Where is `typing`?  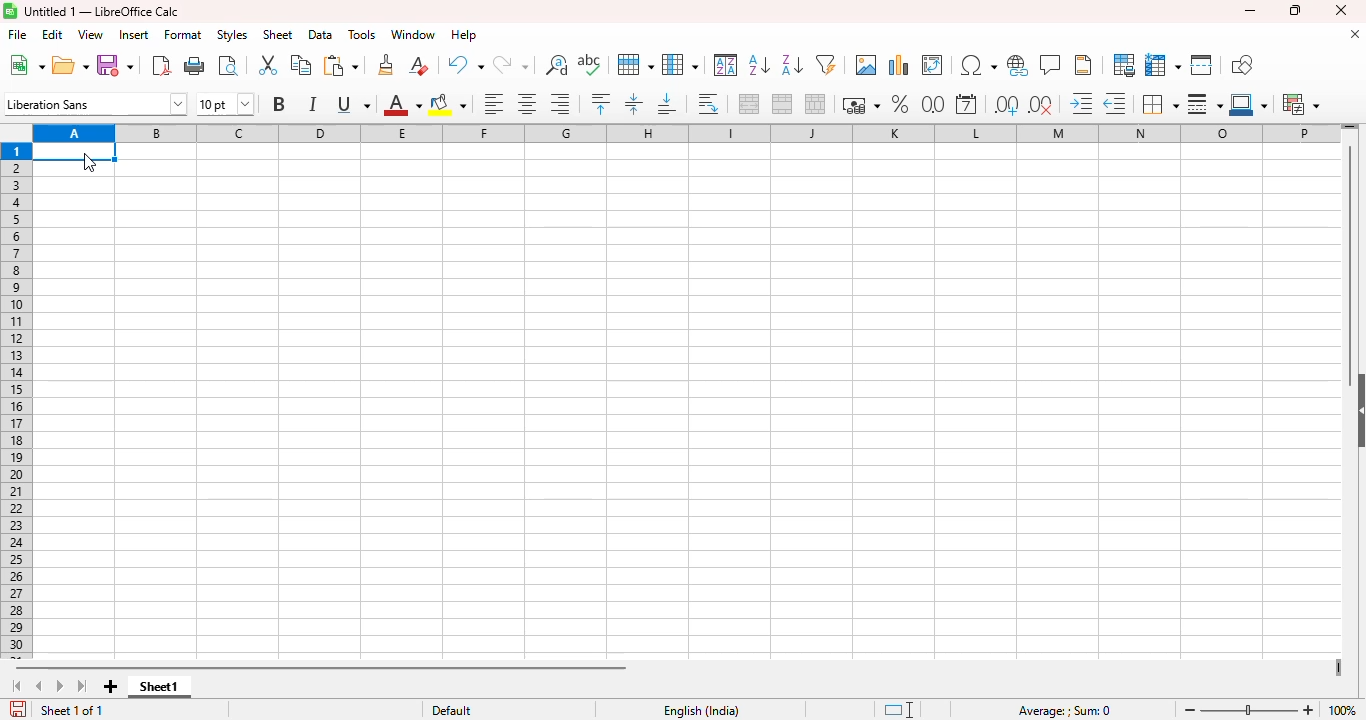 typing is located at coordinates (75, 152).